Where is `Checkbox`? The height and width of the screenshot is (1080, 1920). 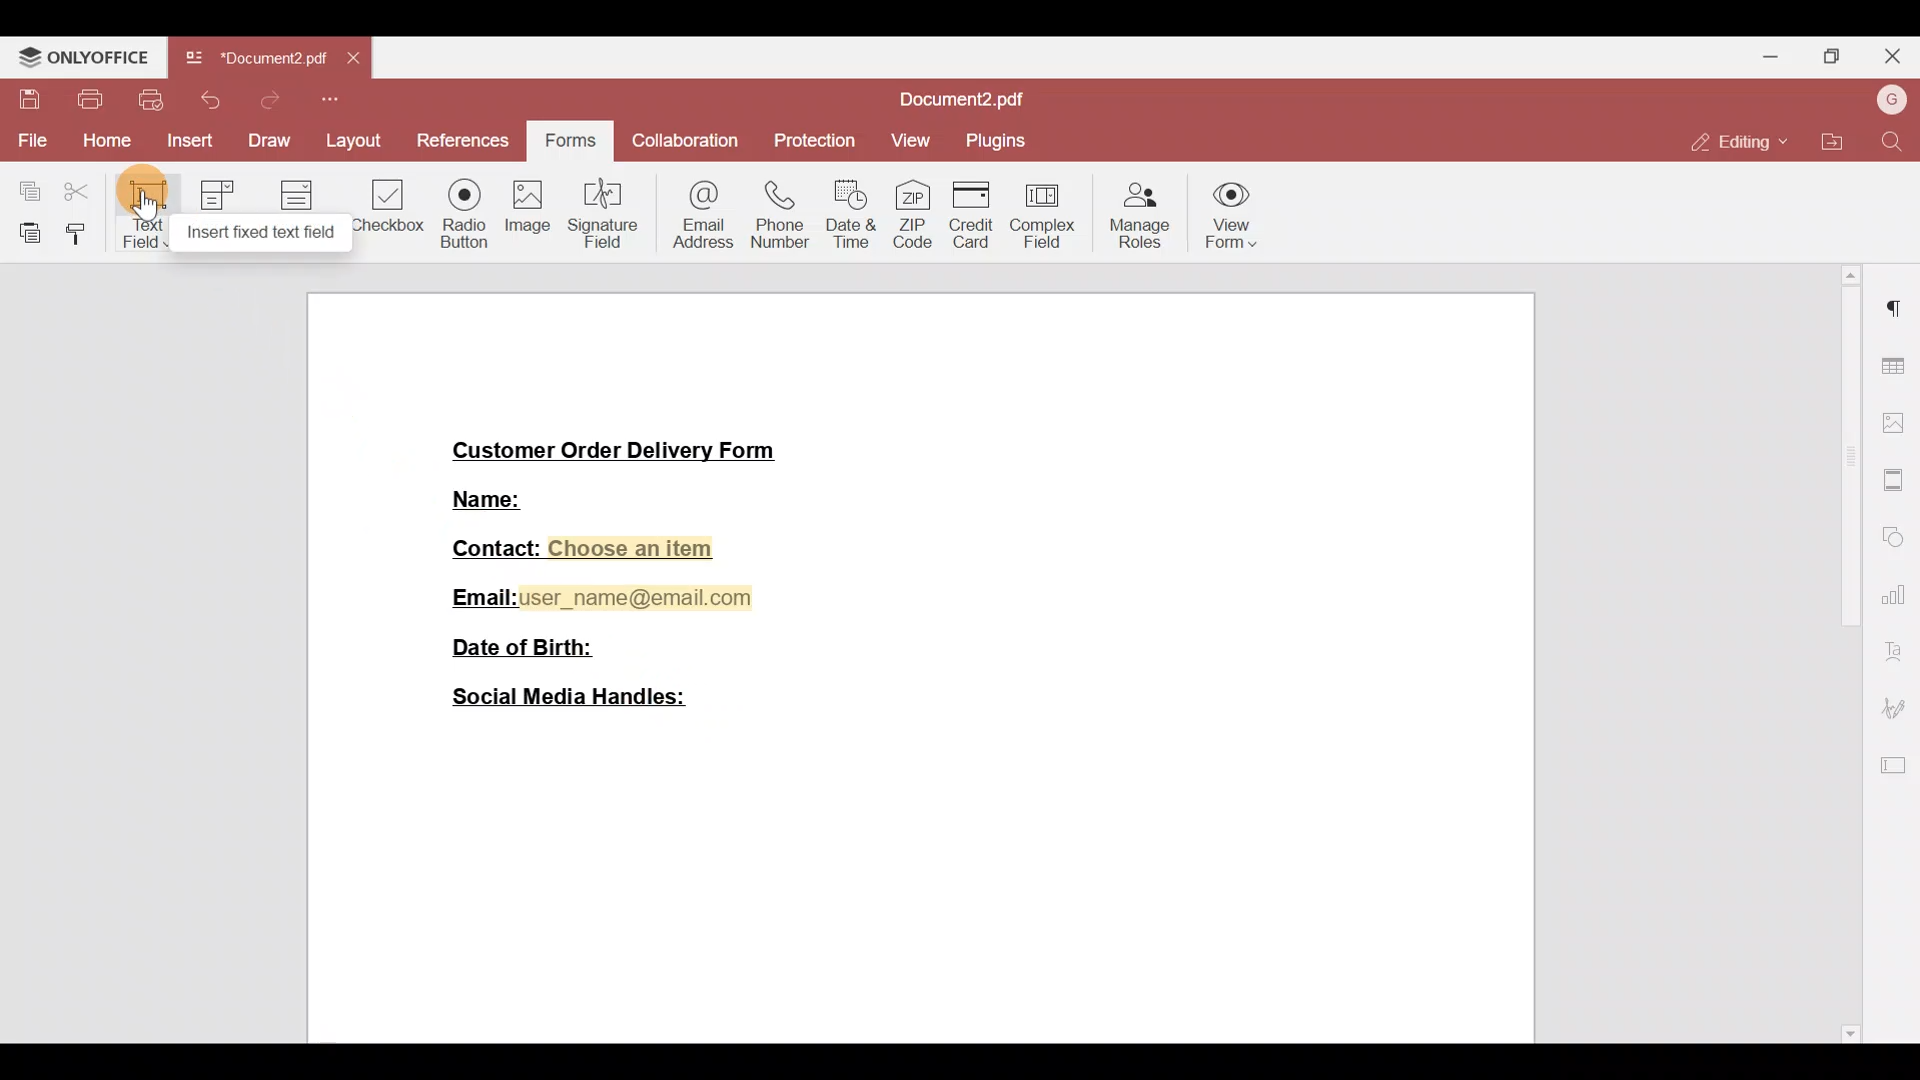 Checkbox is located at coordinates (385, 204).